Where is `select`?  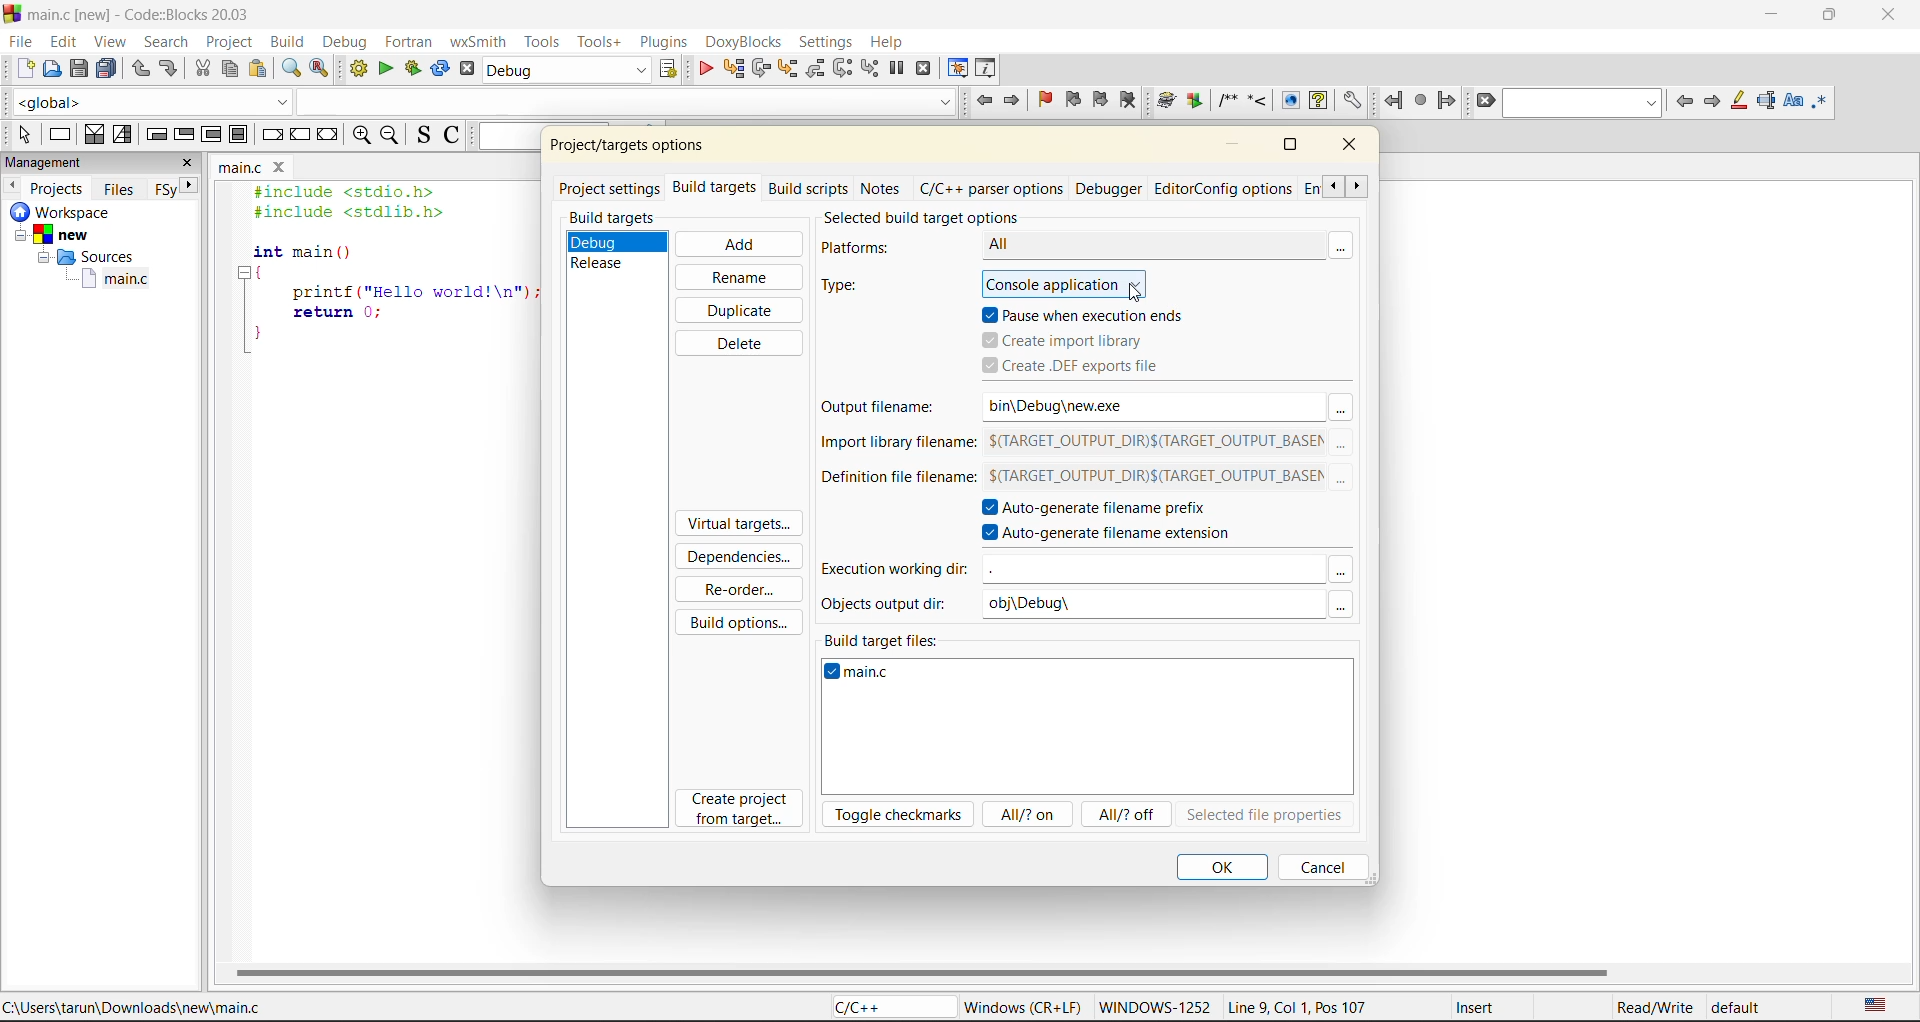
select is located at coordinates (23, 135).